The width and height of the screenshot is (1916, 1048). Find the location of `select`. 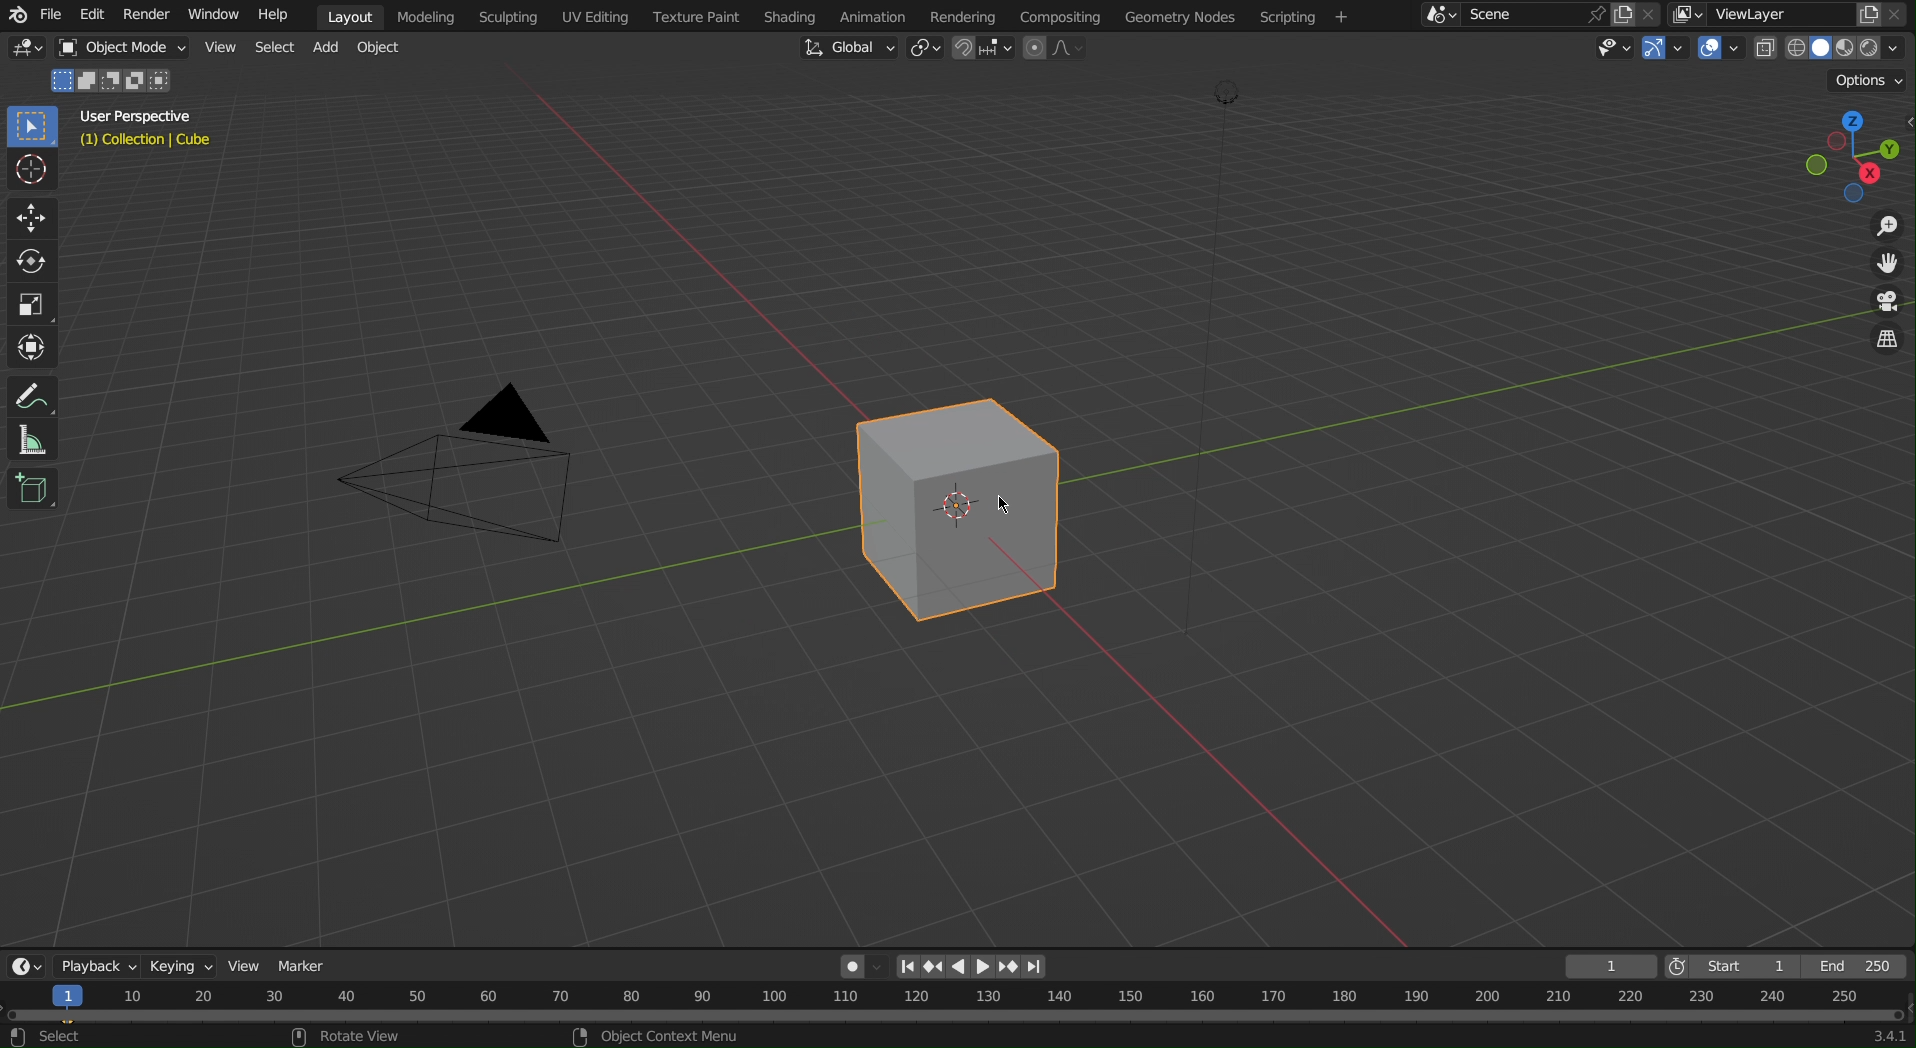

select is located at coordinates (58, 79).